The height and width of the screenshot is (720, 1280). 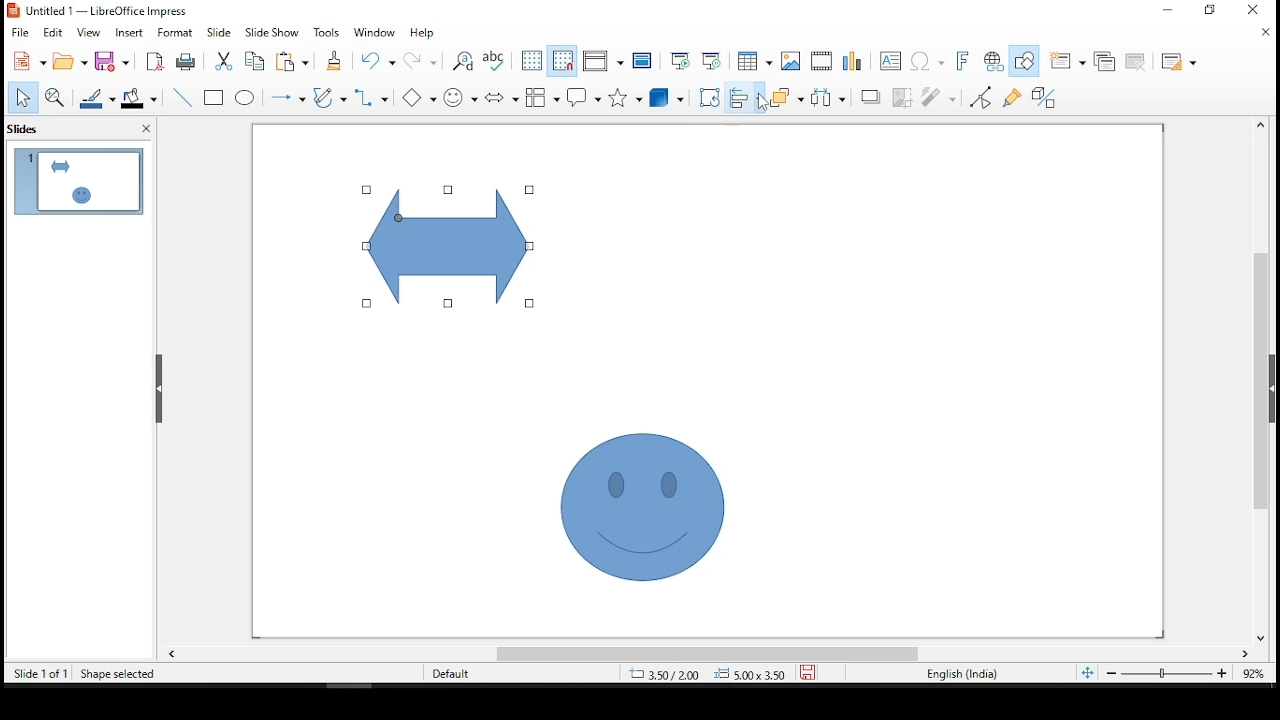 What do you see at coordinates (961, 672) in the screenshot?
I see `english (india)` at bounding box center [961, 672].